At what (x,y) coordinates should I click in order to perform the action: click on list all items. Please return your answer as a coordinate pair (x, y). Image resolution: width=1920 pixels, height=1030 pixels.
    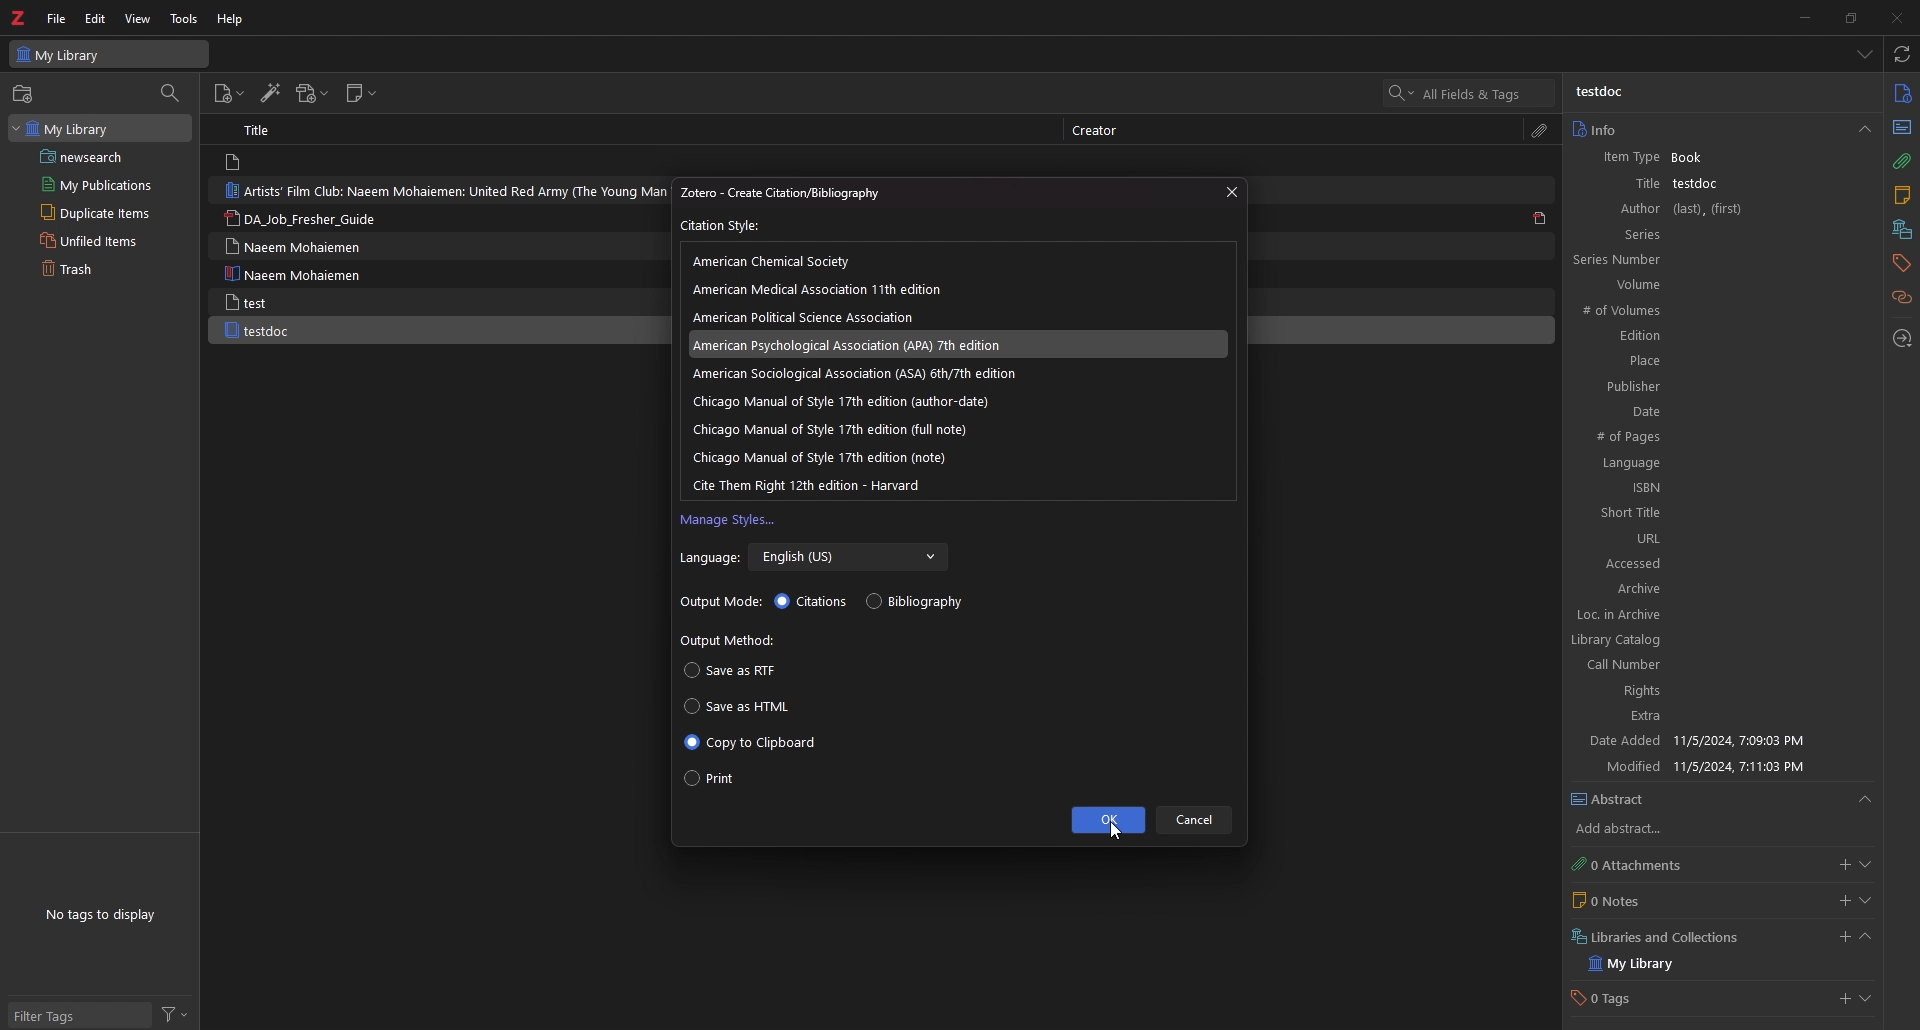
    Looking at the image, I should click on (1866, 54).